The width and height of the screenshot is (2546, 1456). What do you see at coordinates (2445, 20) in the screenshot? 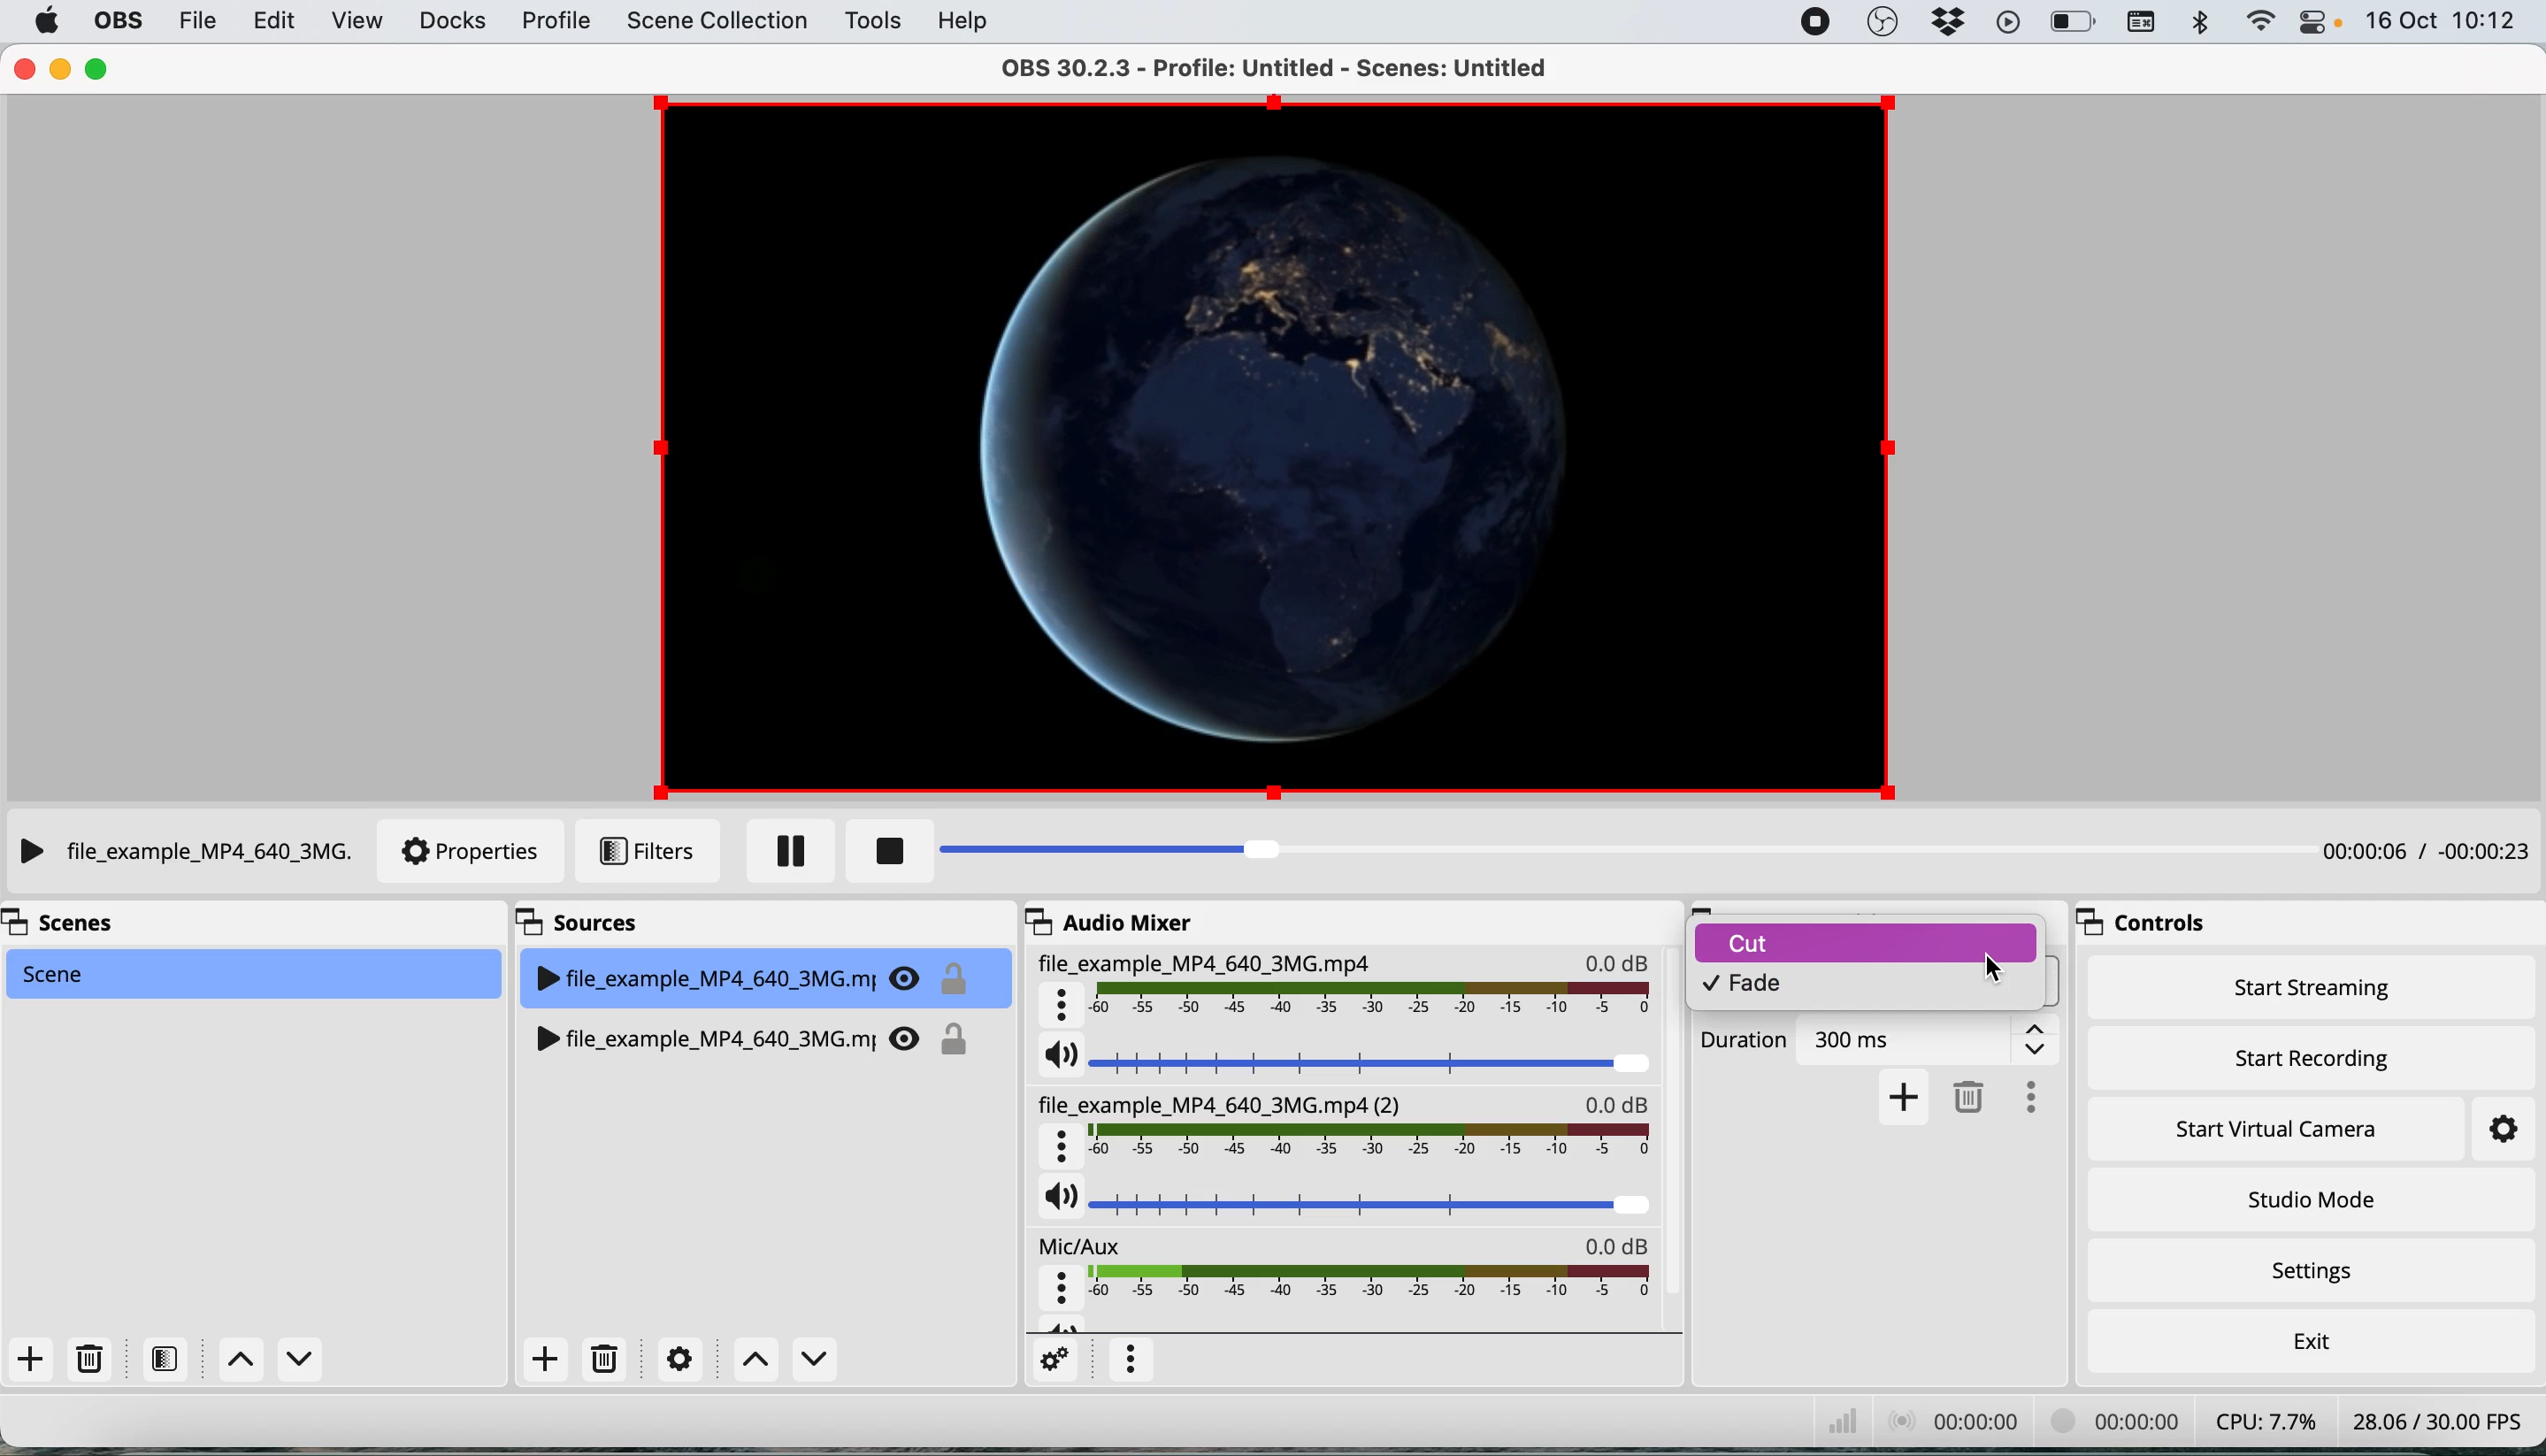
I see `16Oct 10:12` at bounding box center [2445, 20].